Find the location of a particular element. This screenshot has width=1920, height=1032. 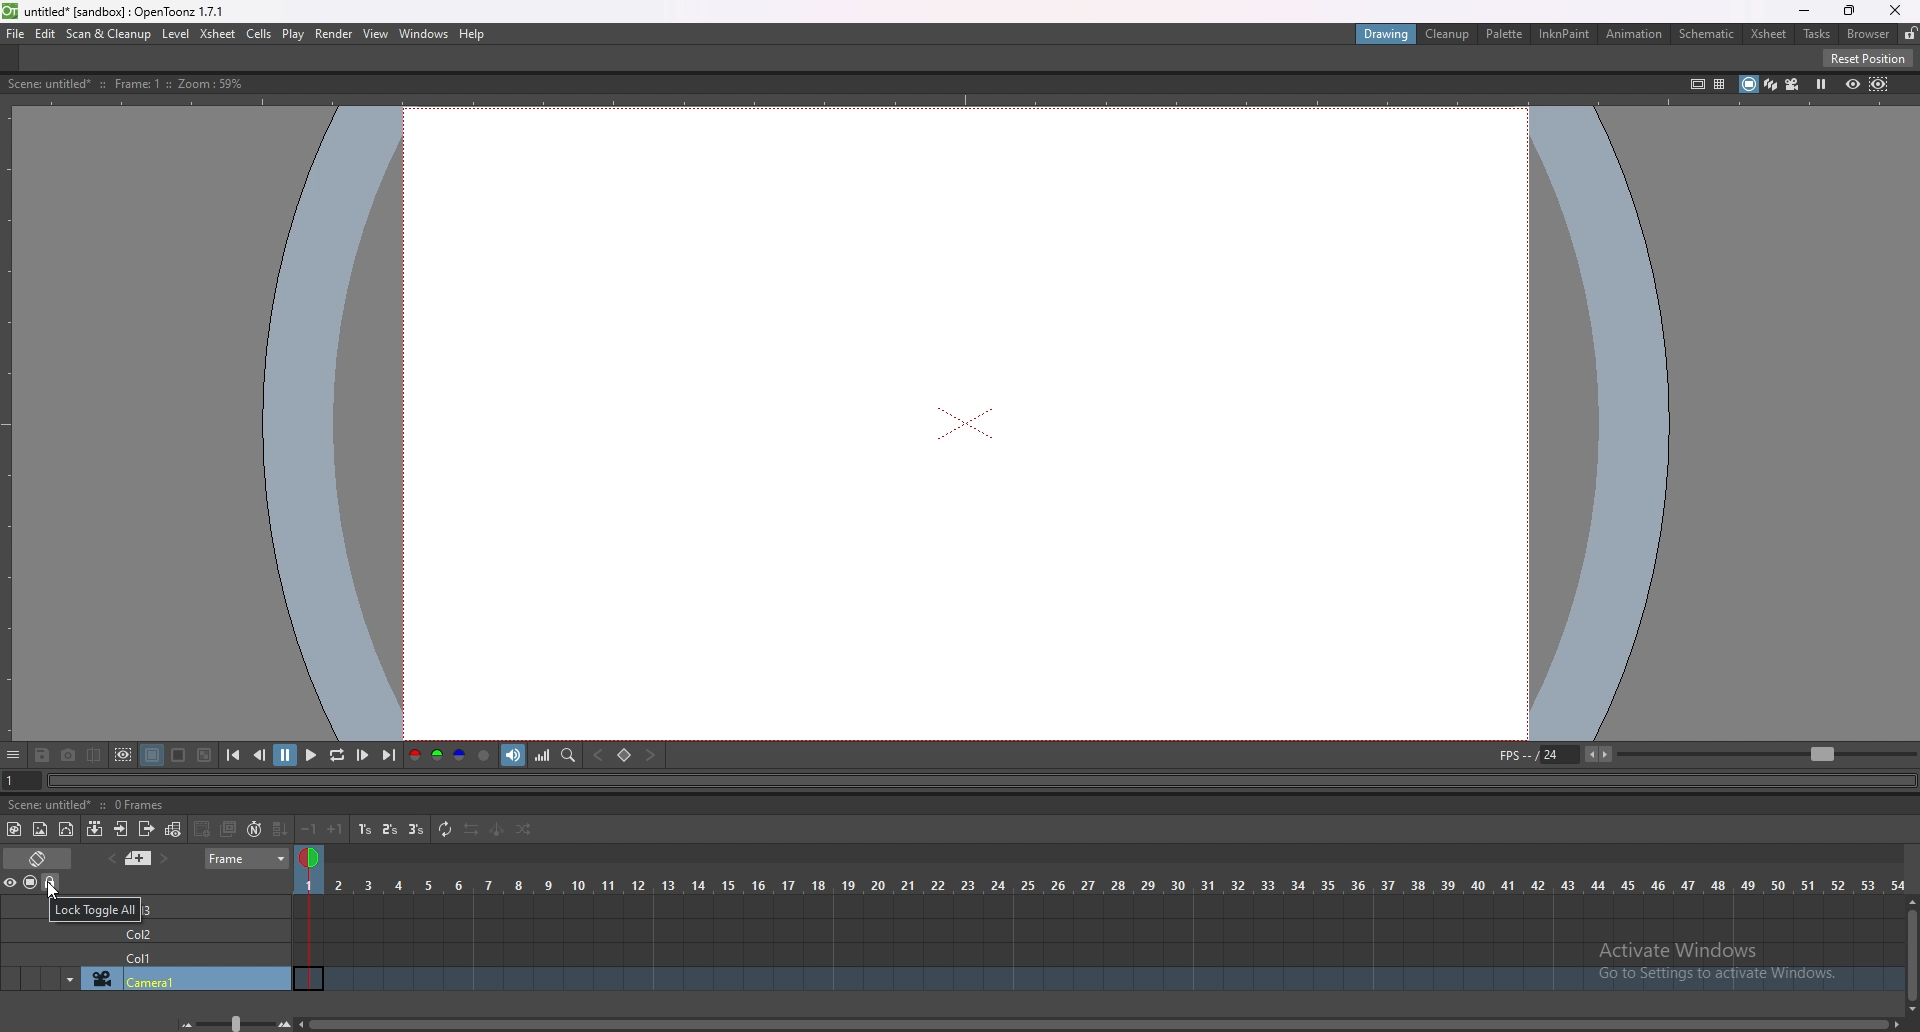

toggle edit in place is located at coordinates (176, 828).